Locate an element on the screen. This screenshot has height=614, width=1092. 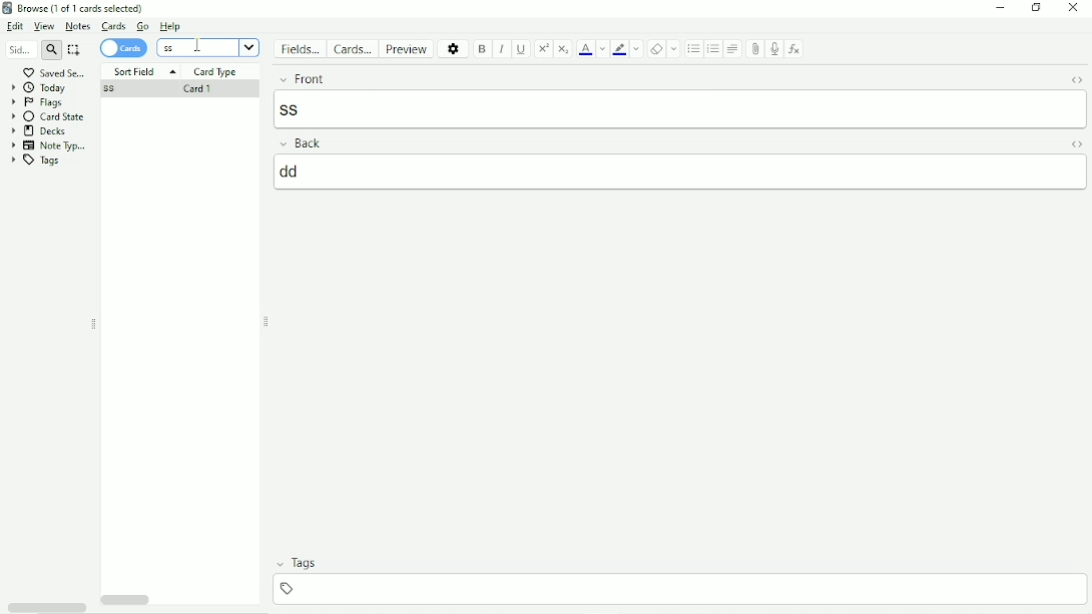
Record audio is located at coordinates (775, 49).